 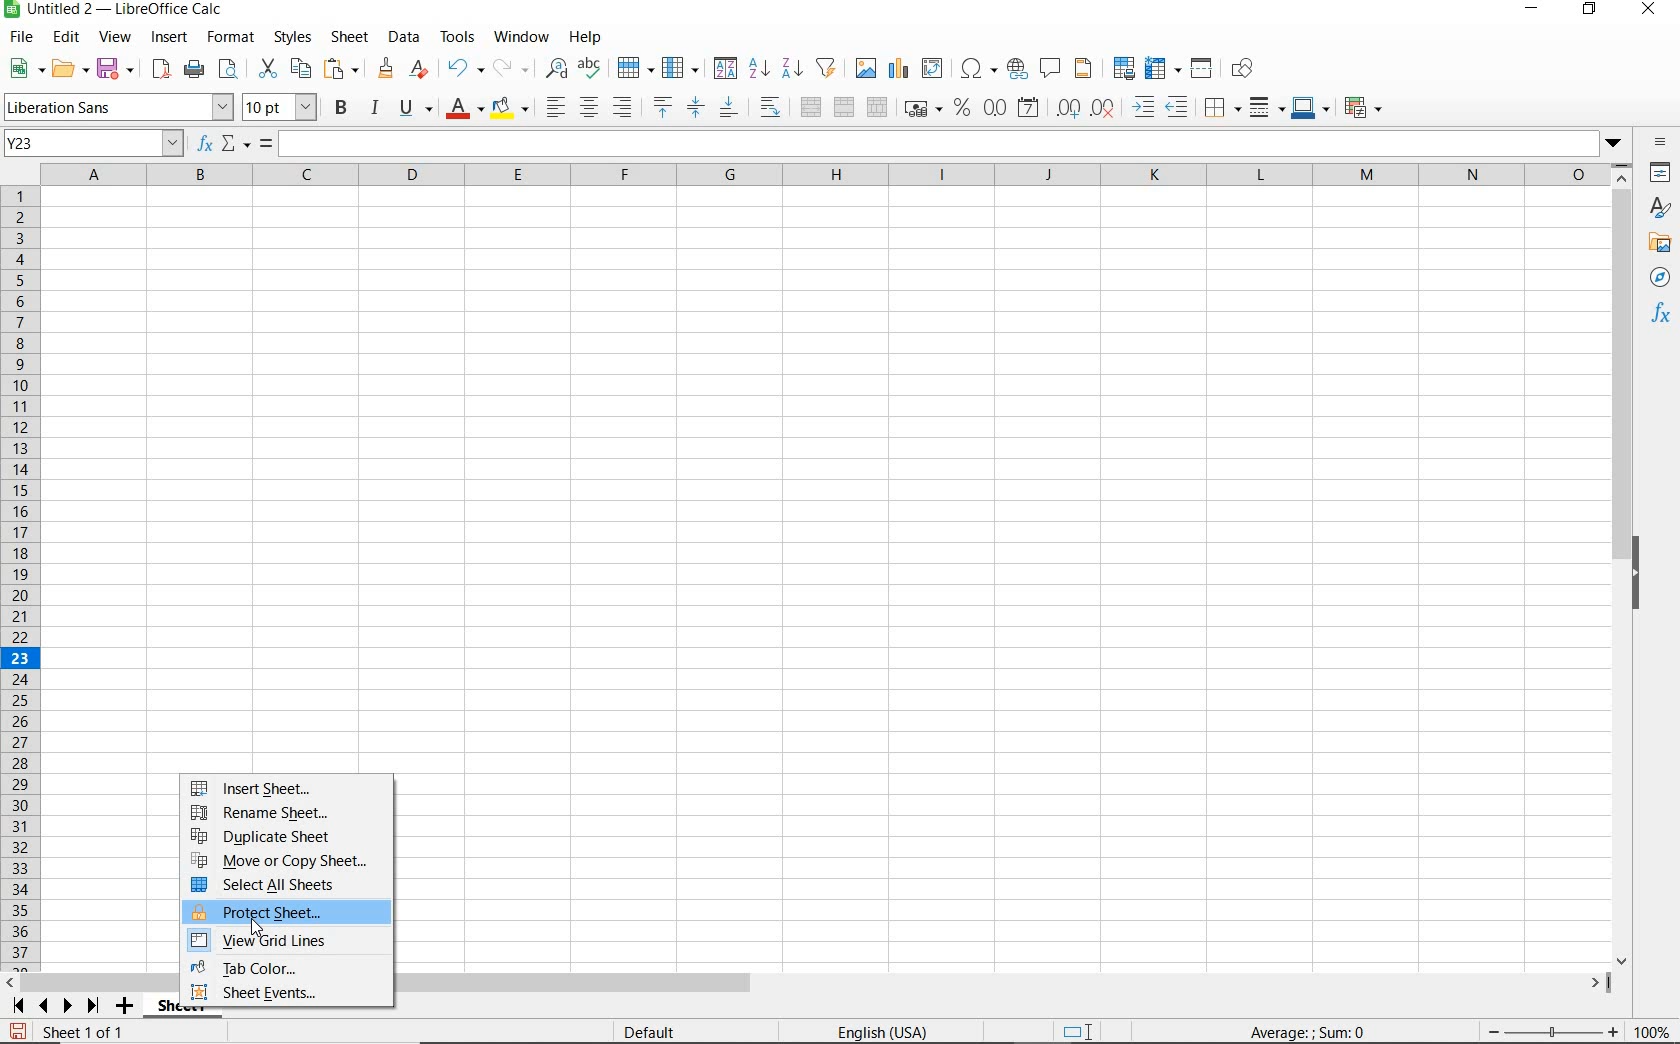 What do you see at coordinates (69, 1032) in the screenshot?
I see `Sheet 1 of 1` at bounding box center [69, 1032].